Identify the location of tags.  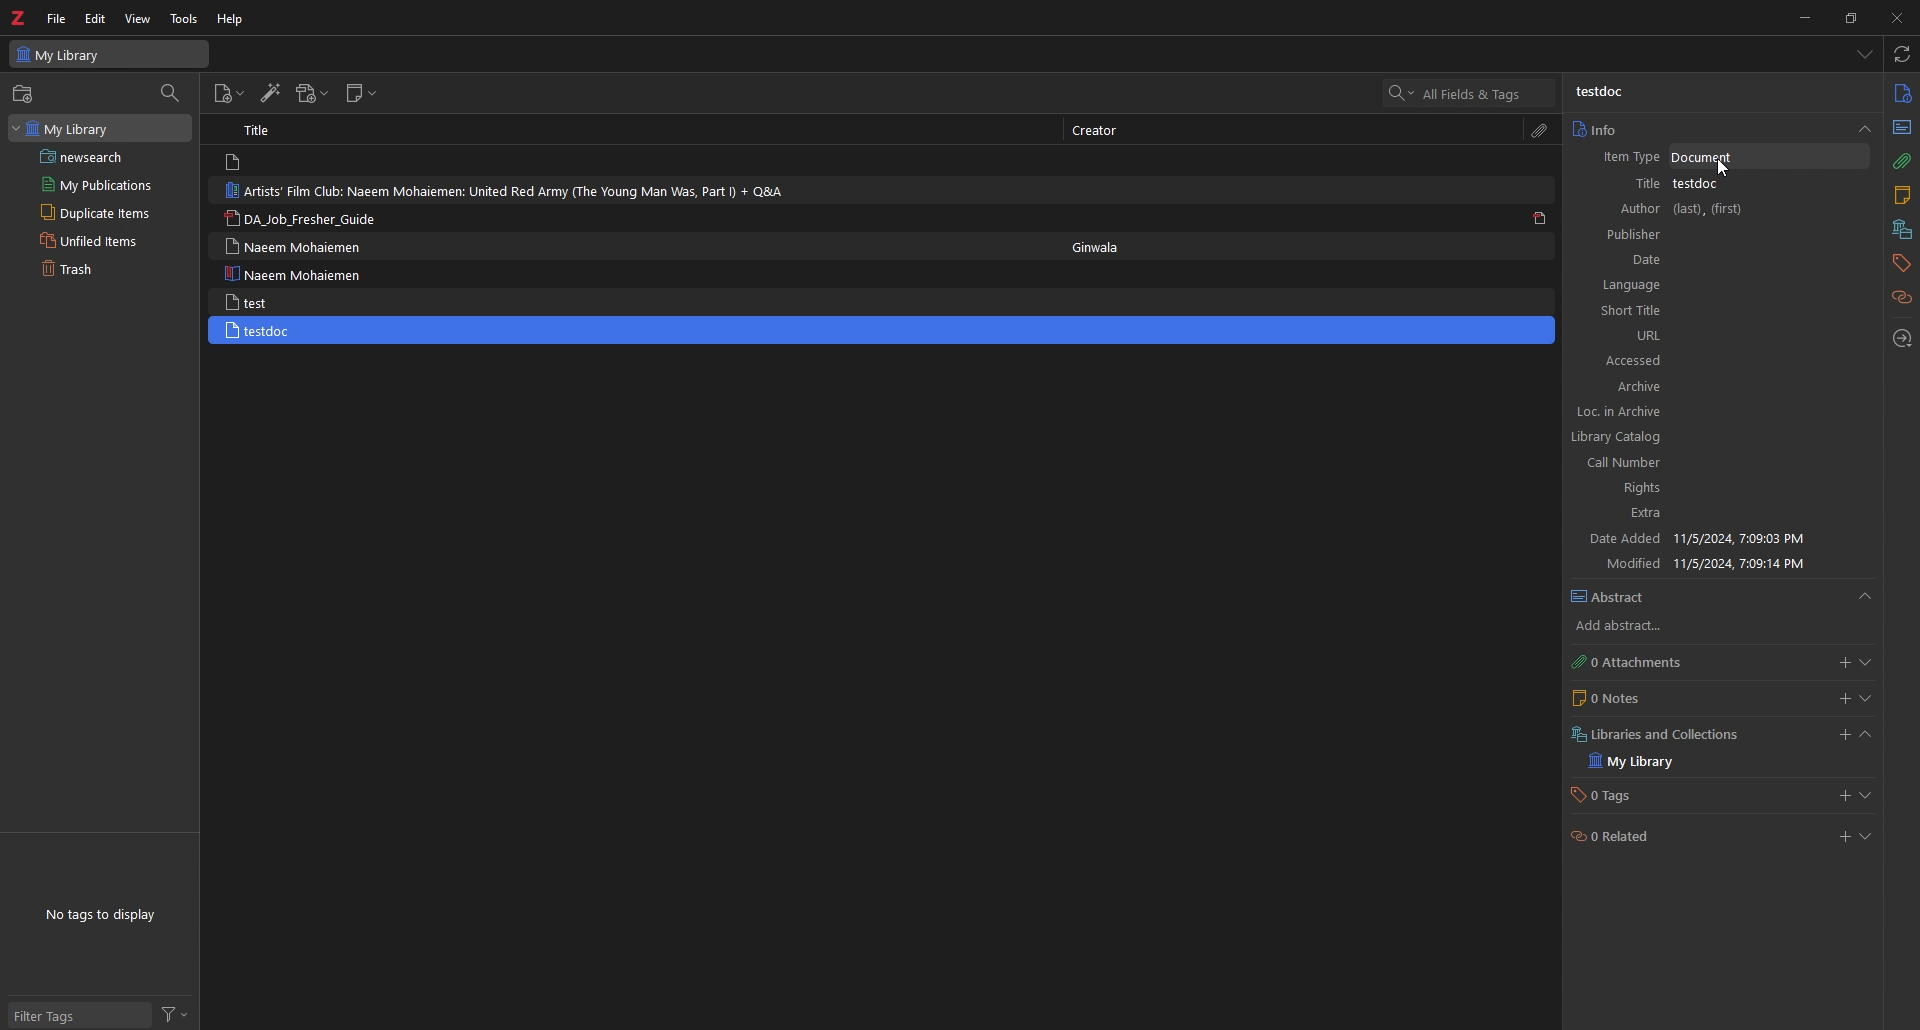
(1900, 264).